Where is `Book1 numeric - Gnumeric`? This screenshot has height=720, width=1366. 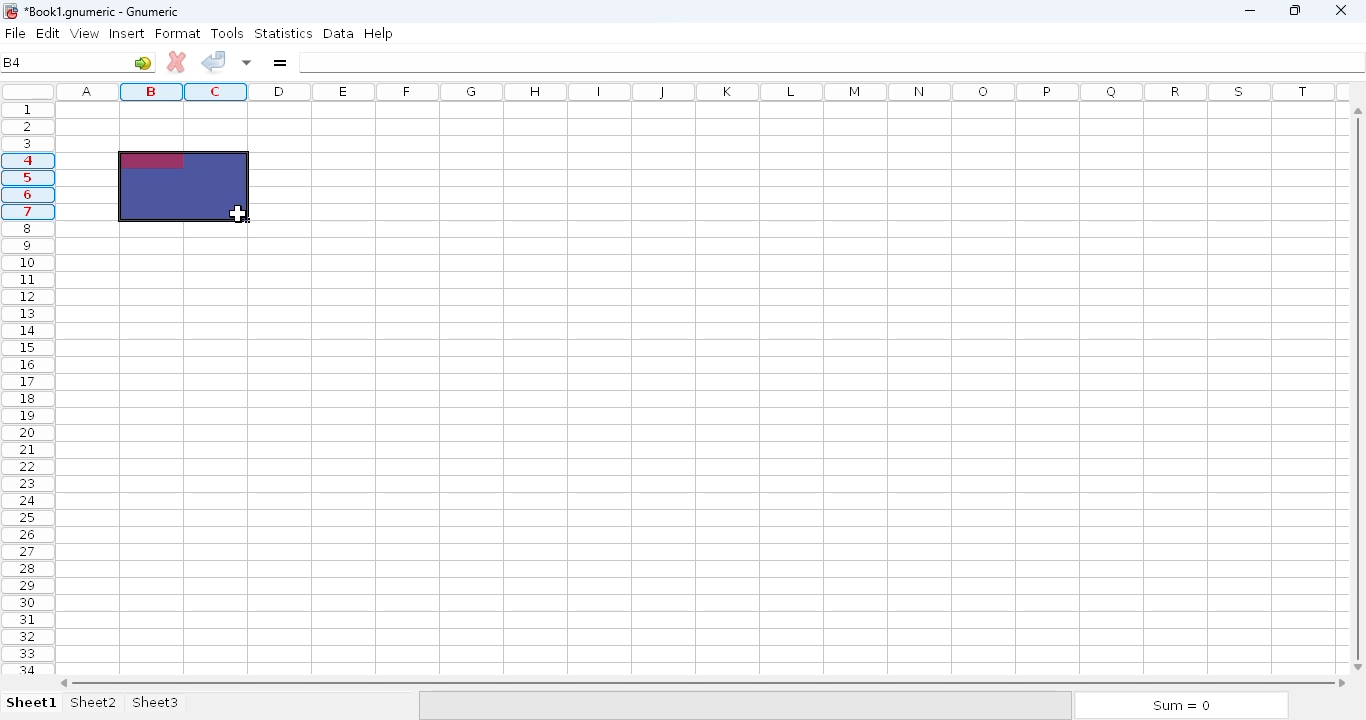 Book1 numeric - Gnumeric is located at coordinates (102, 12).